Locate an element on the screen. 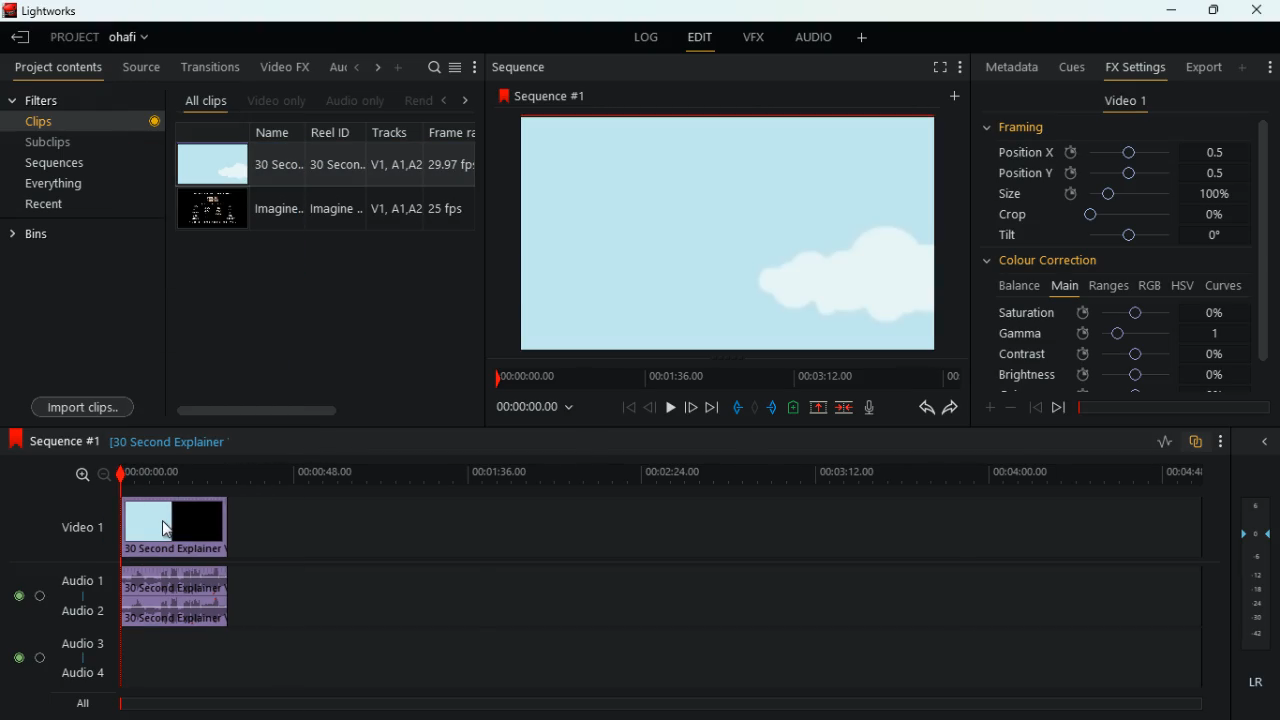  video 1 is located at coordinates (84, 526).